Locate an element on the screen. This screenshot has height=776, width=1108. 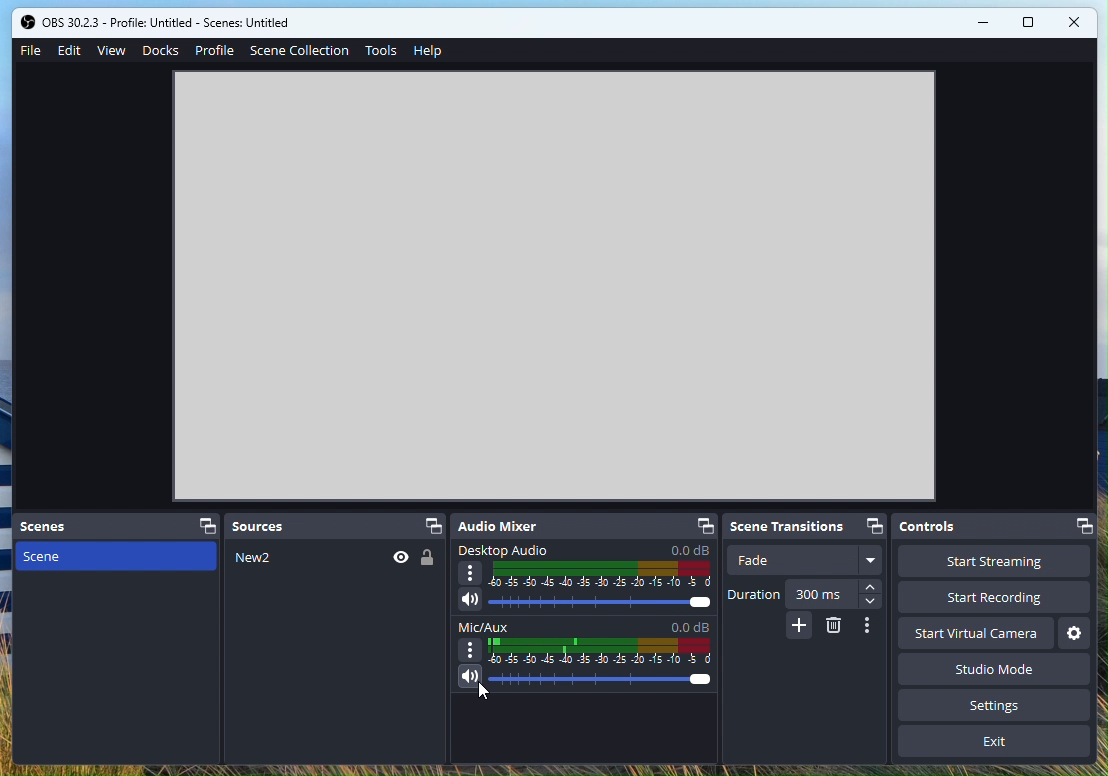
Close is located at coordinates (1075, 24).